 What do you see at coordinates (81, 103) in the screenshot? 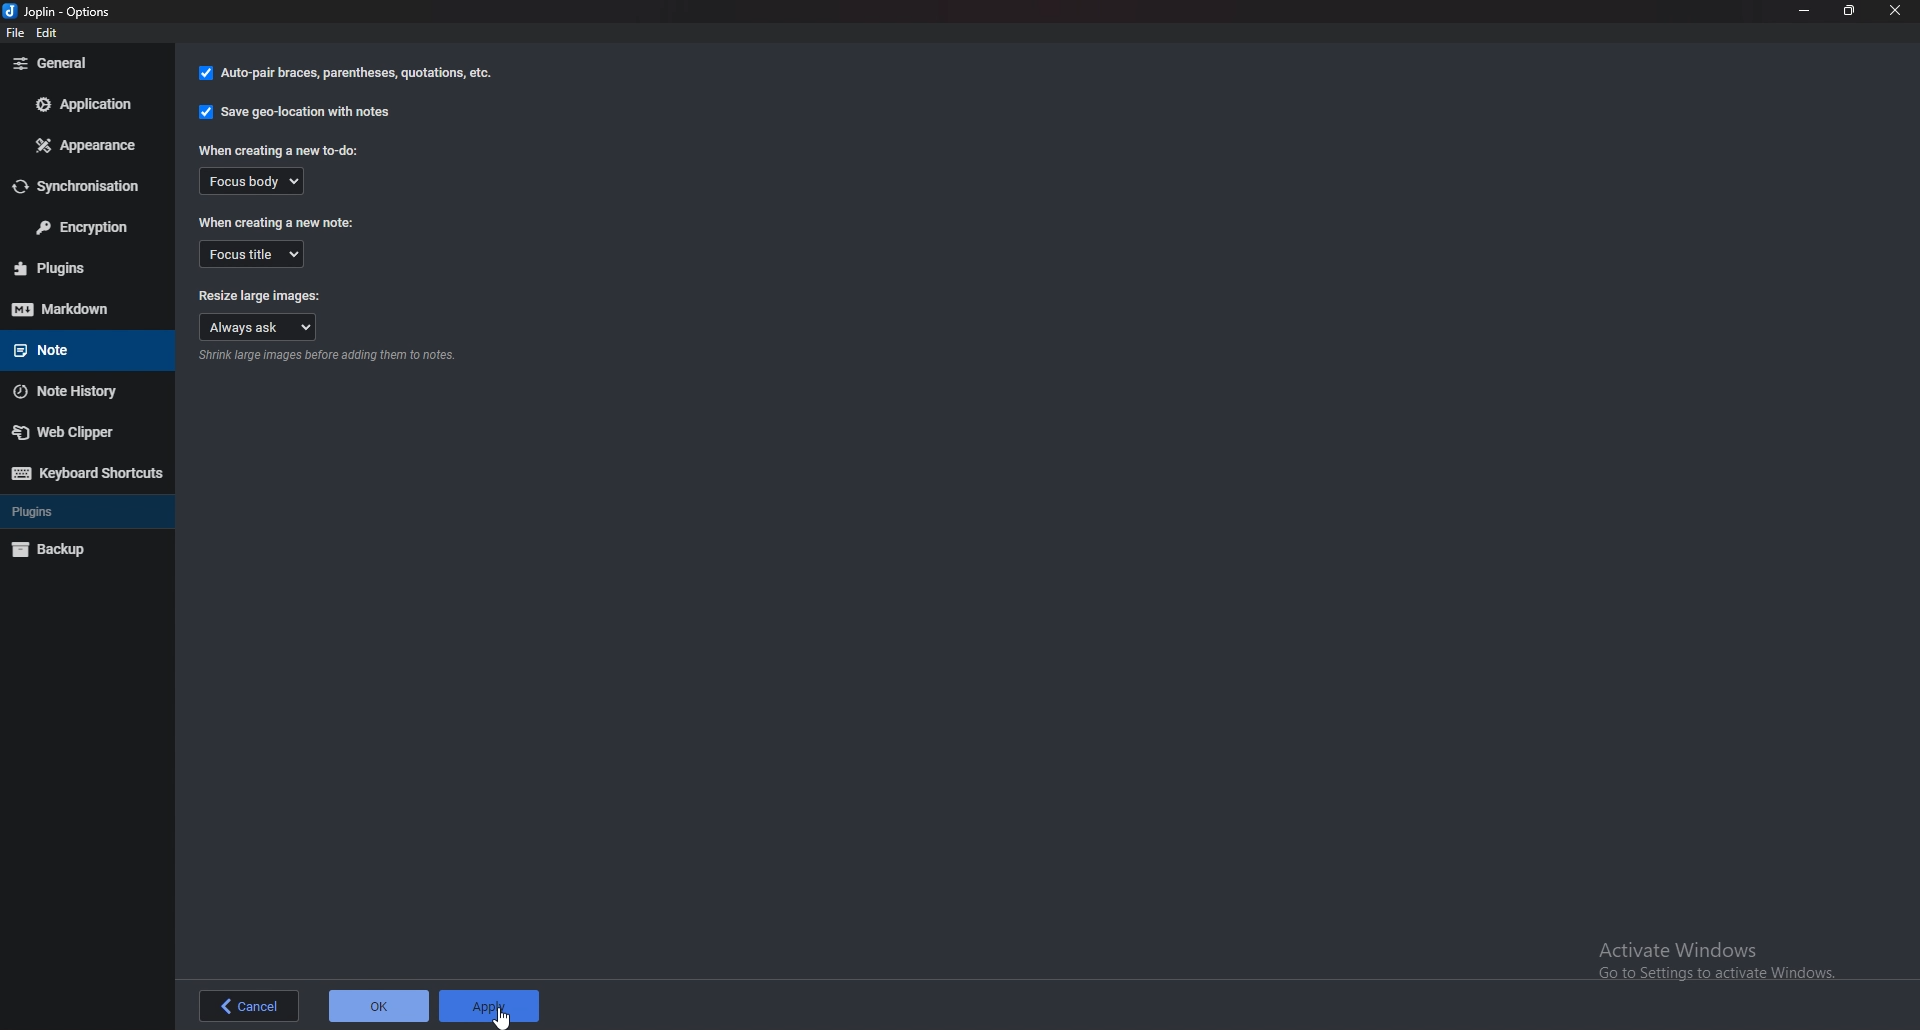
I see `Application` at bounding box center [81, 103].